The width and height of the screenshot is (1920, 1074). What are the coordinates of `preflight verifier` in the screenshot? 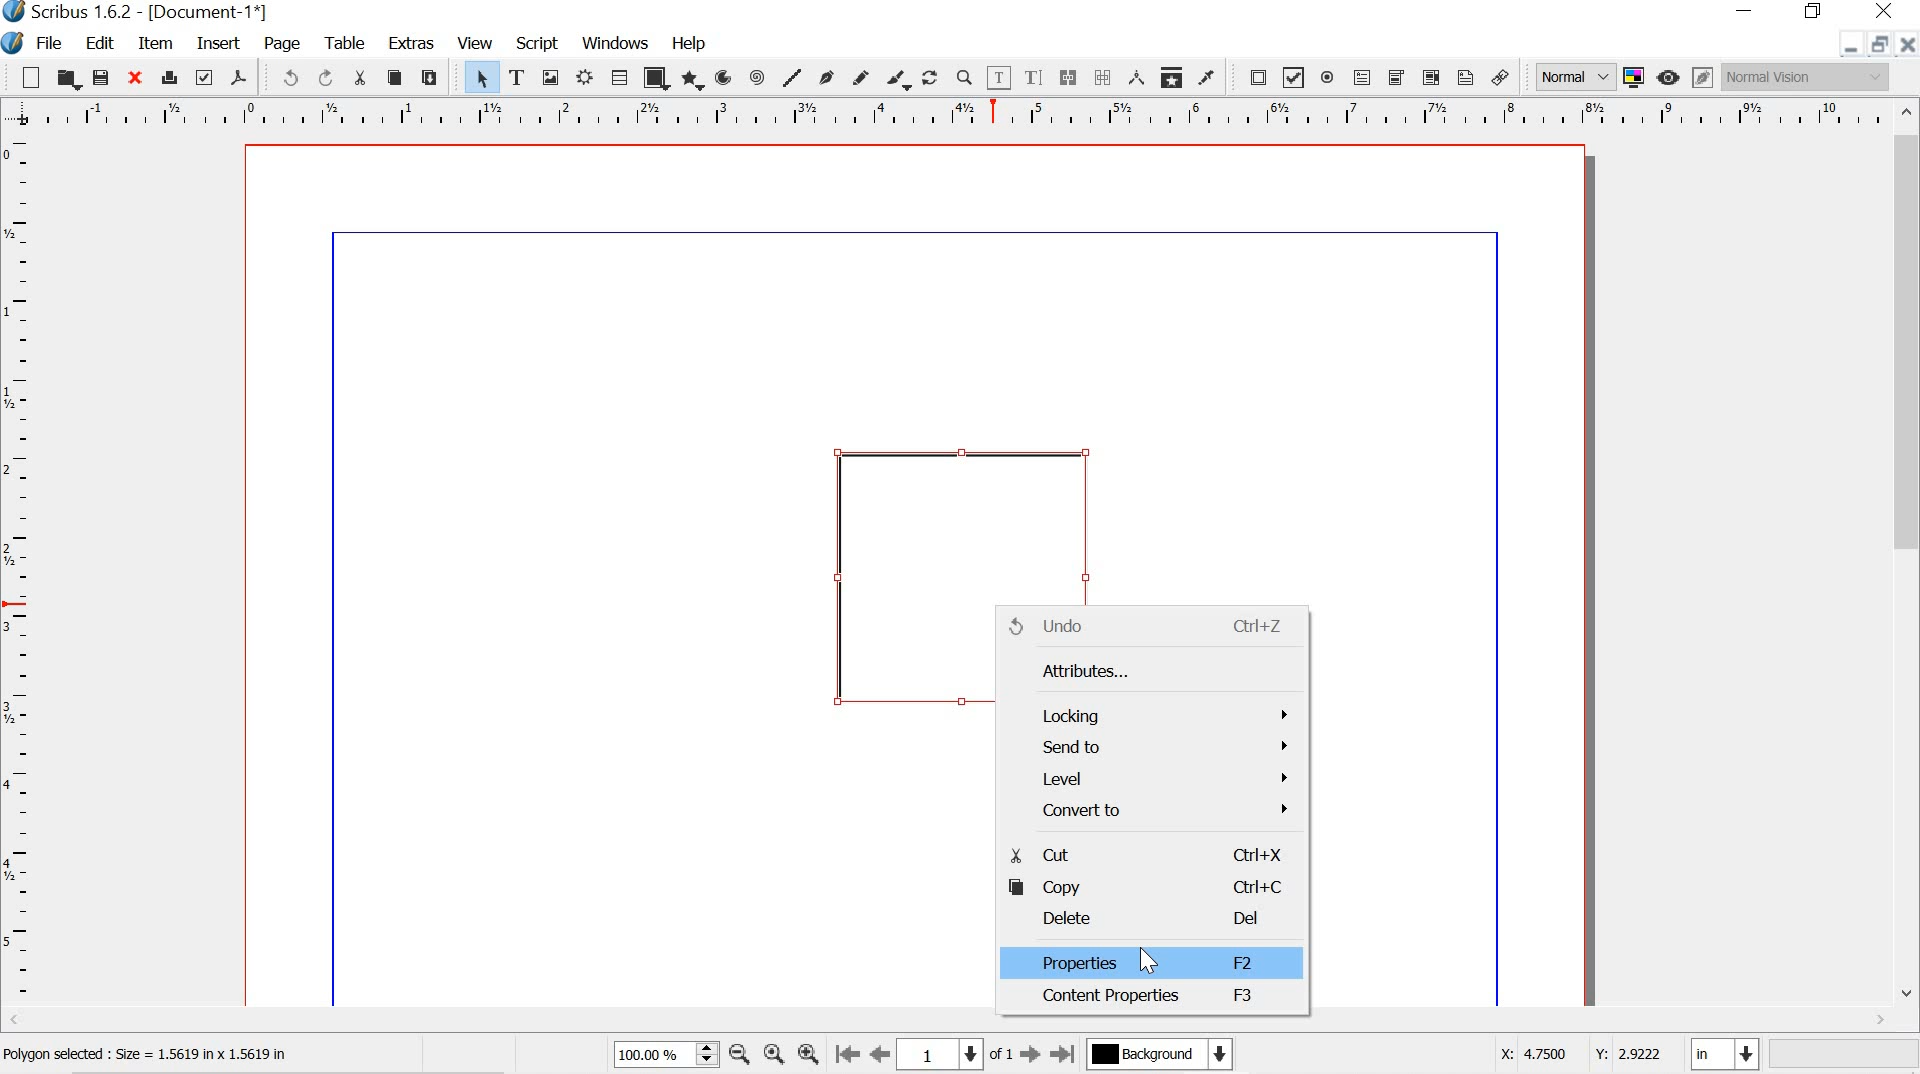 It's located at (206, 80).